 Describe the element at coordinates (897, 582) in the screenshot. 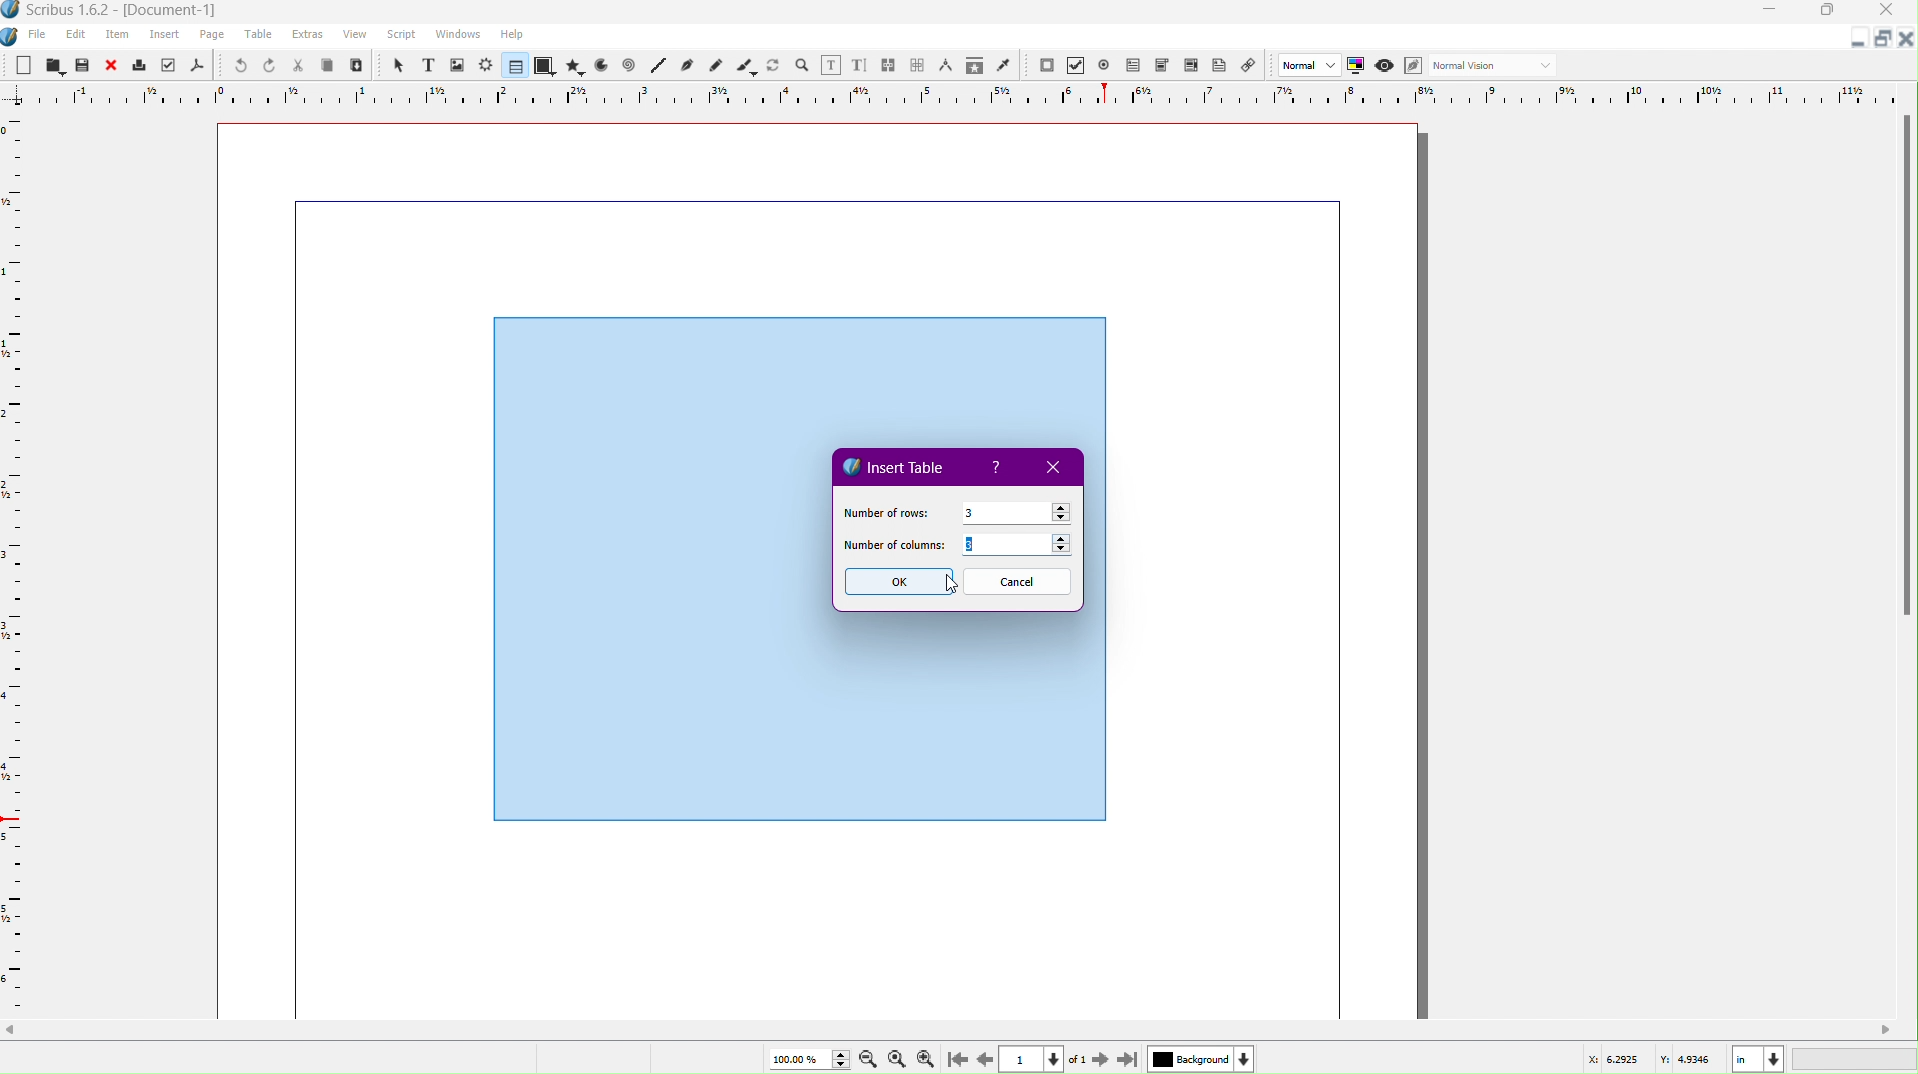

I see `OK` at that location.